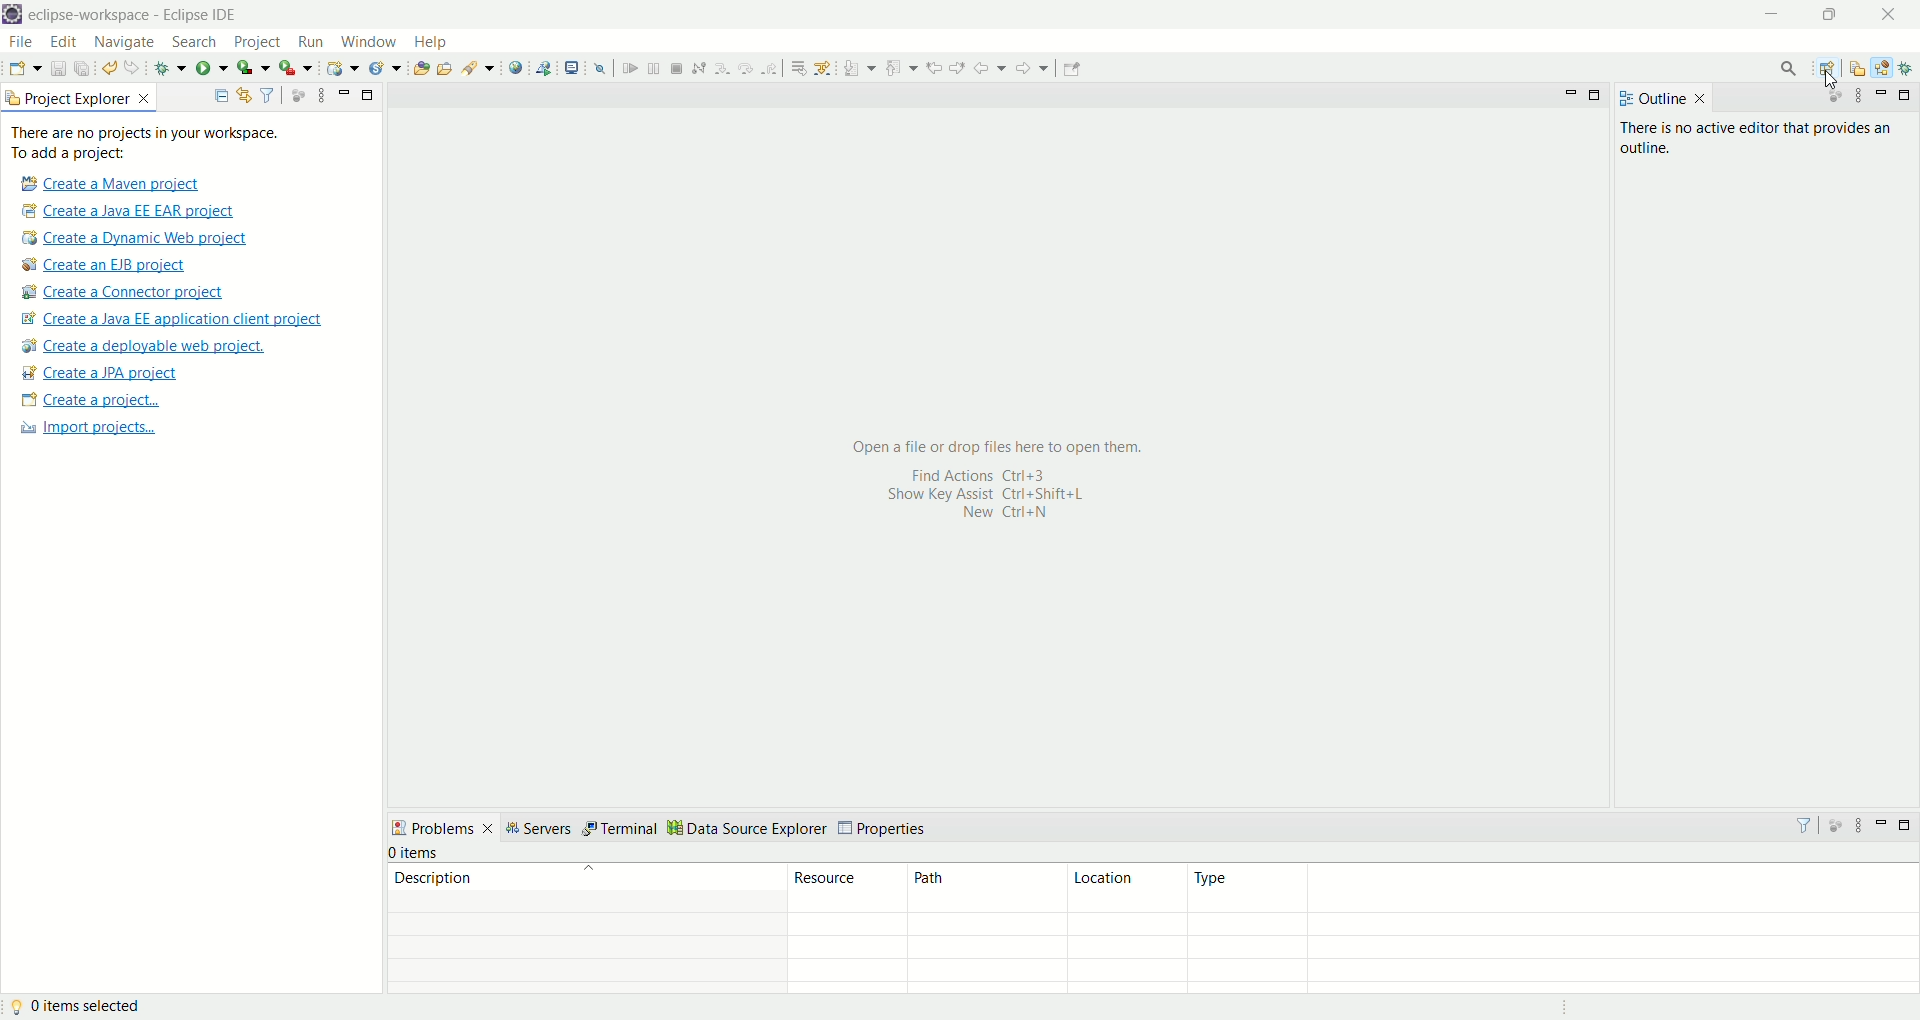 The image size is (1920, 1020). Describe the element at coordinates (902, 68) in the screenshot. I see `previous annotation` at that location.